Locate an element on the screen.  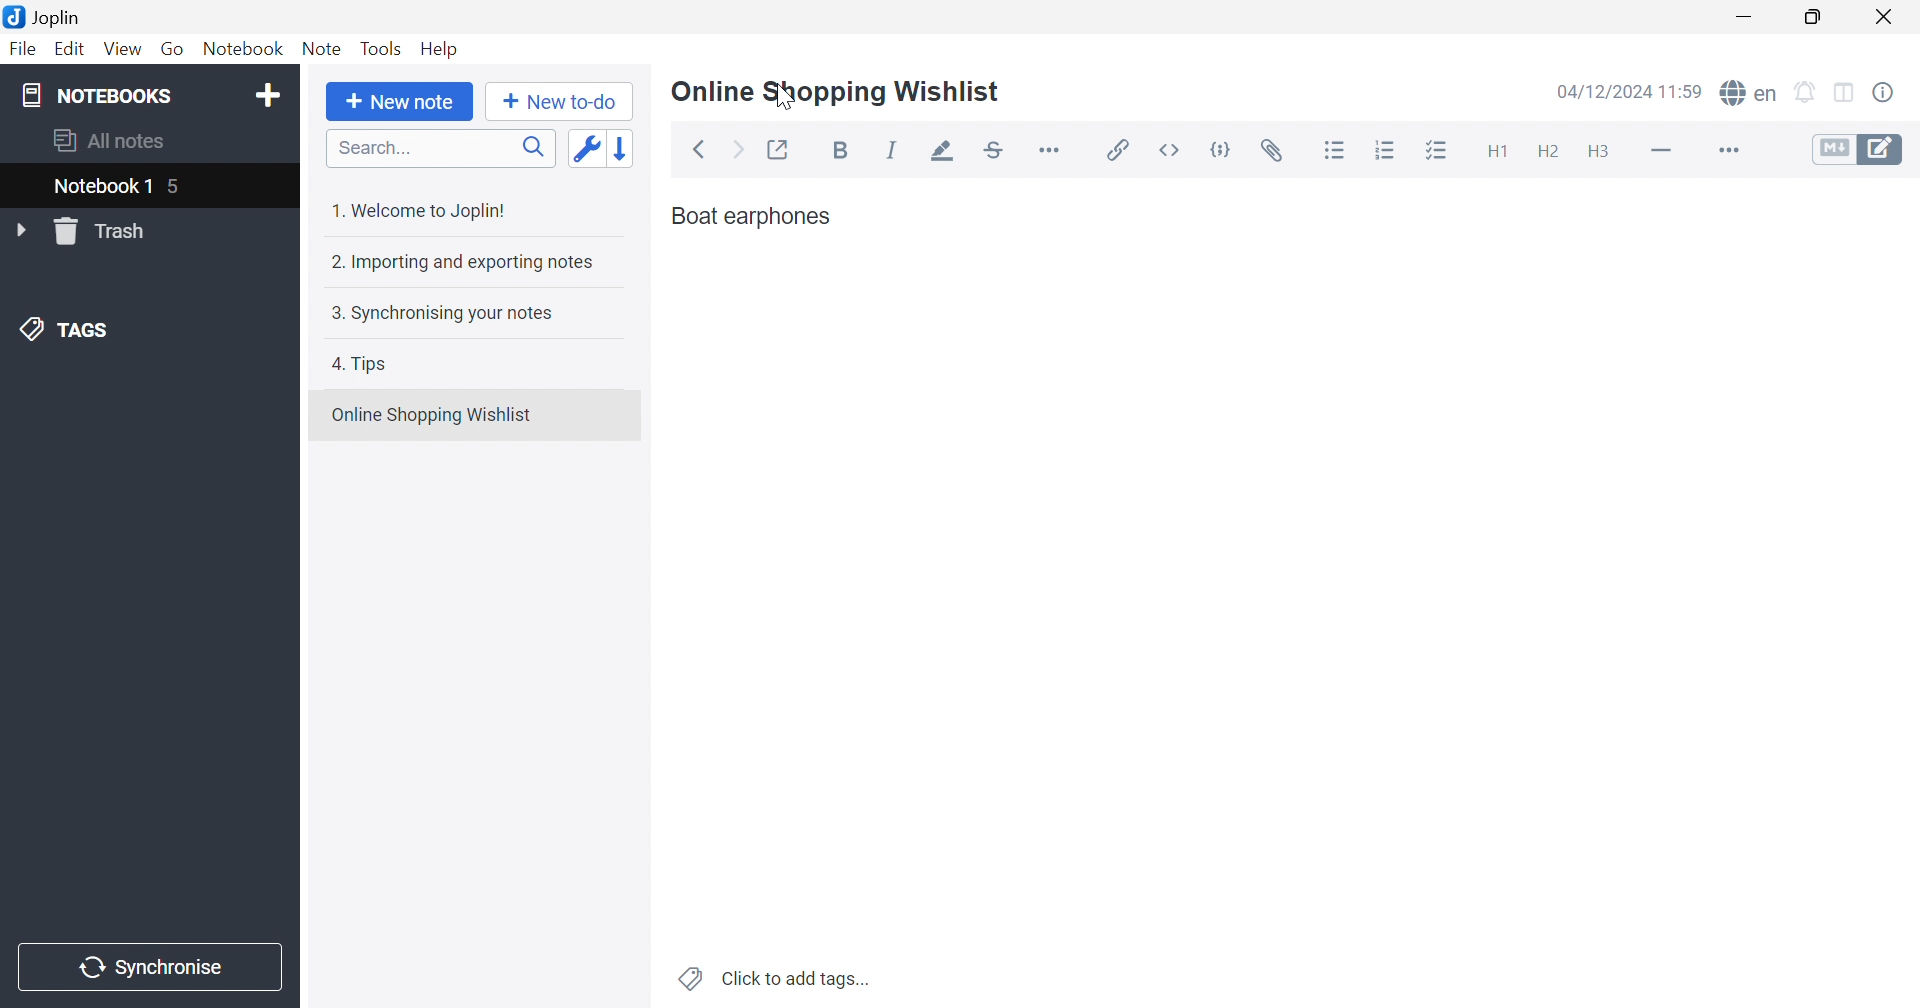
Go is located at coordinates (169, 46).